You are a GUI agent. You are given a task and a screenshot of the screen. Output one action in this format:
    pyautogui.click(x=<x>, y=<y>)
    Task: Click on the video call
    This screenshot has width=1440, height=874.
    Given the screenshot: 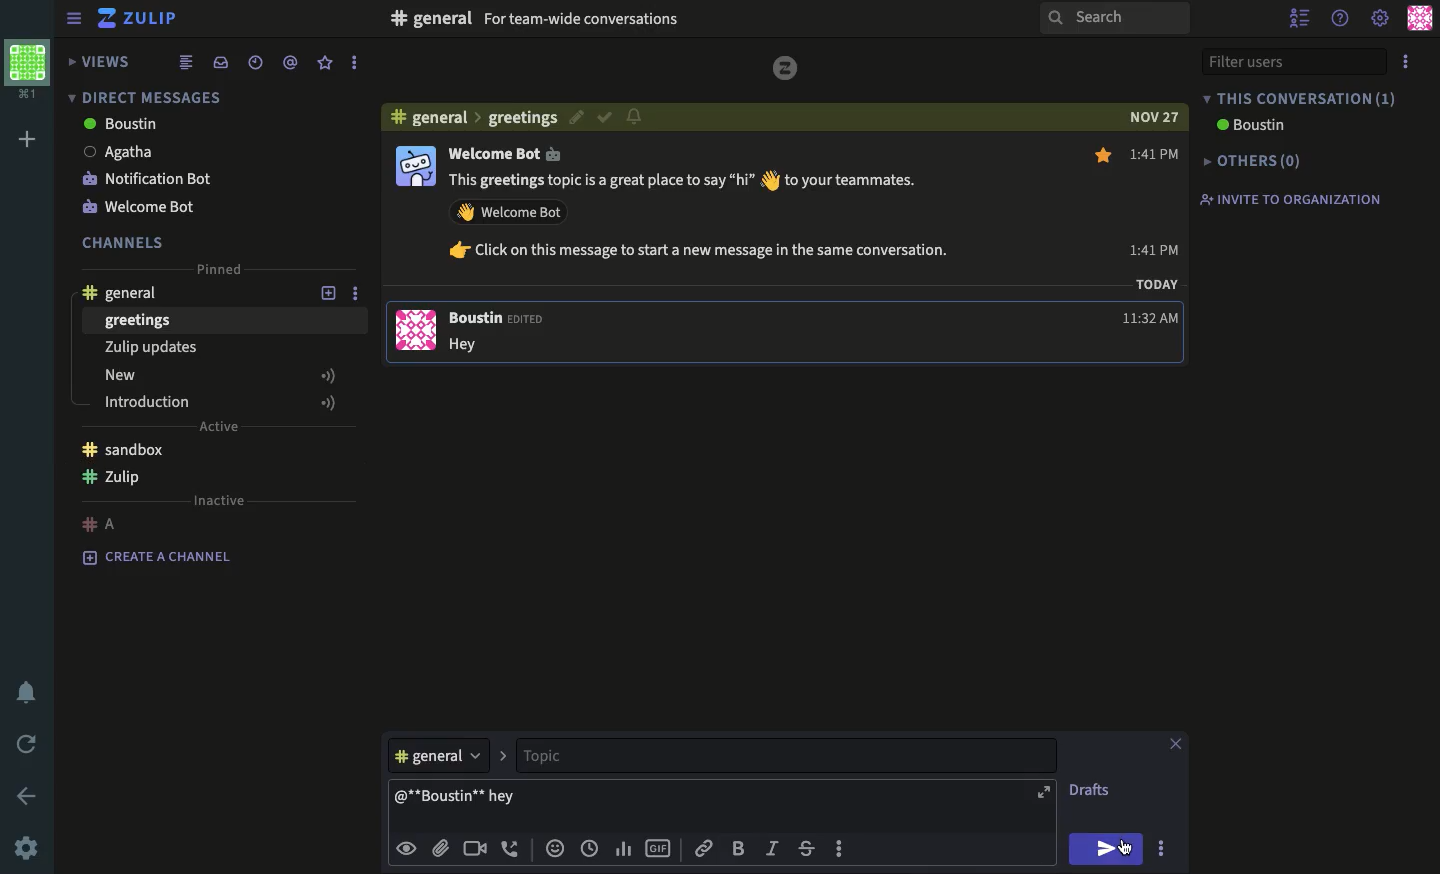 What is the action you would take?
    pyautogui.click(x=477, y=849)
    